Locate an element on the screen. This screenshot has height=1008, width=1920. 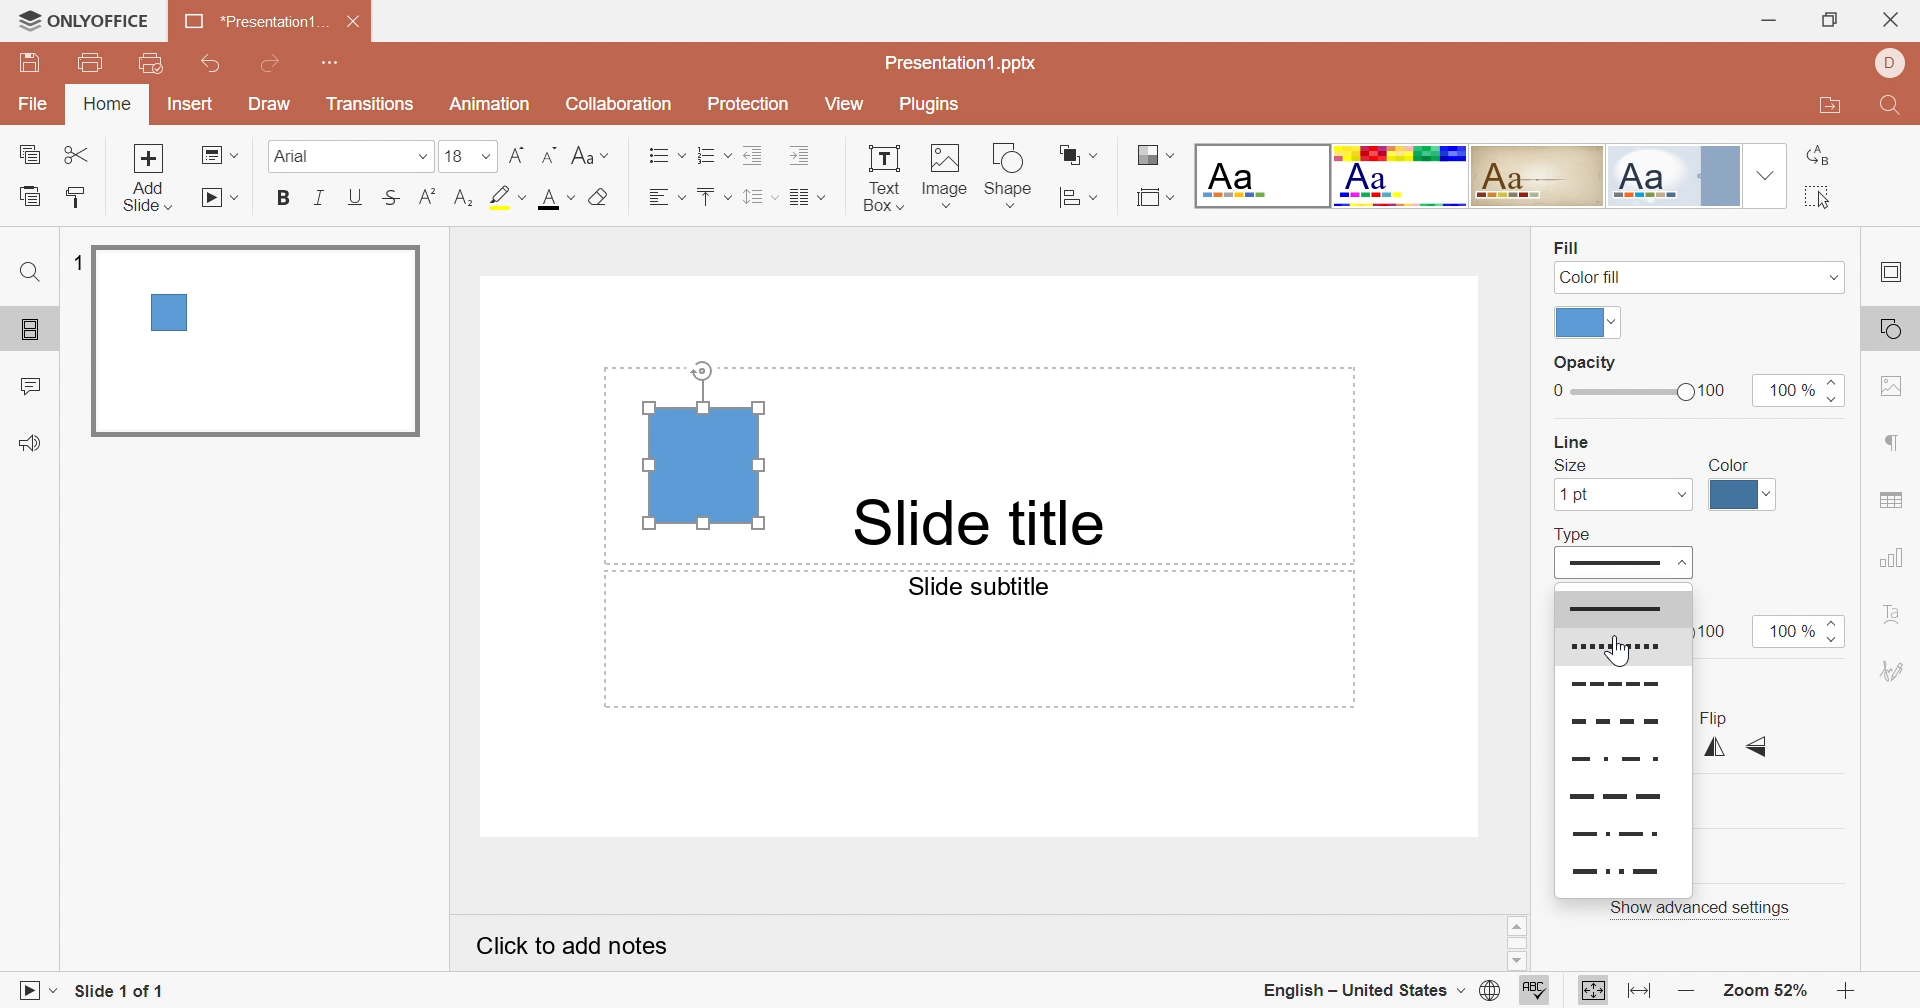
Draw is located at coordinates (275, 107).